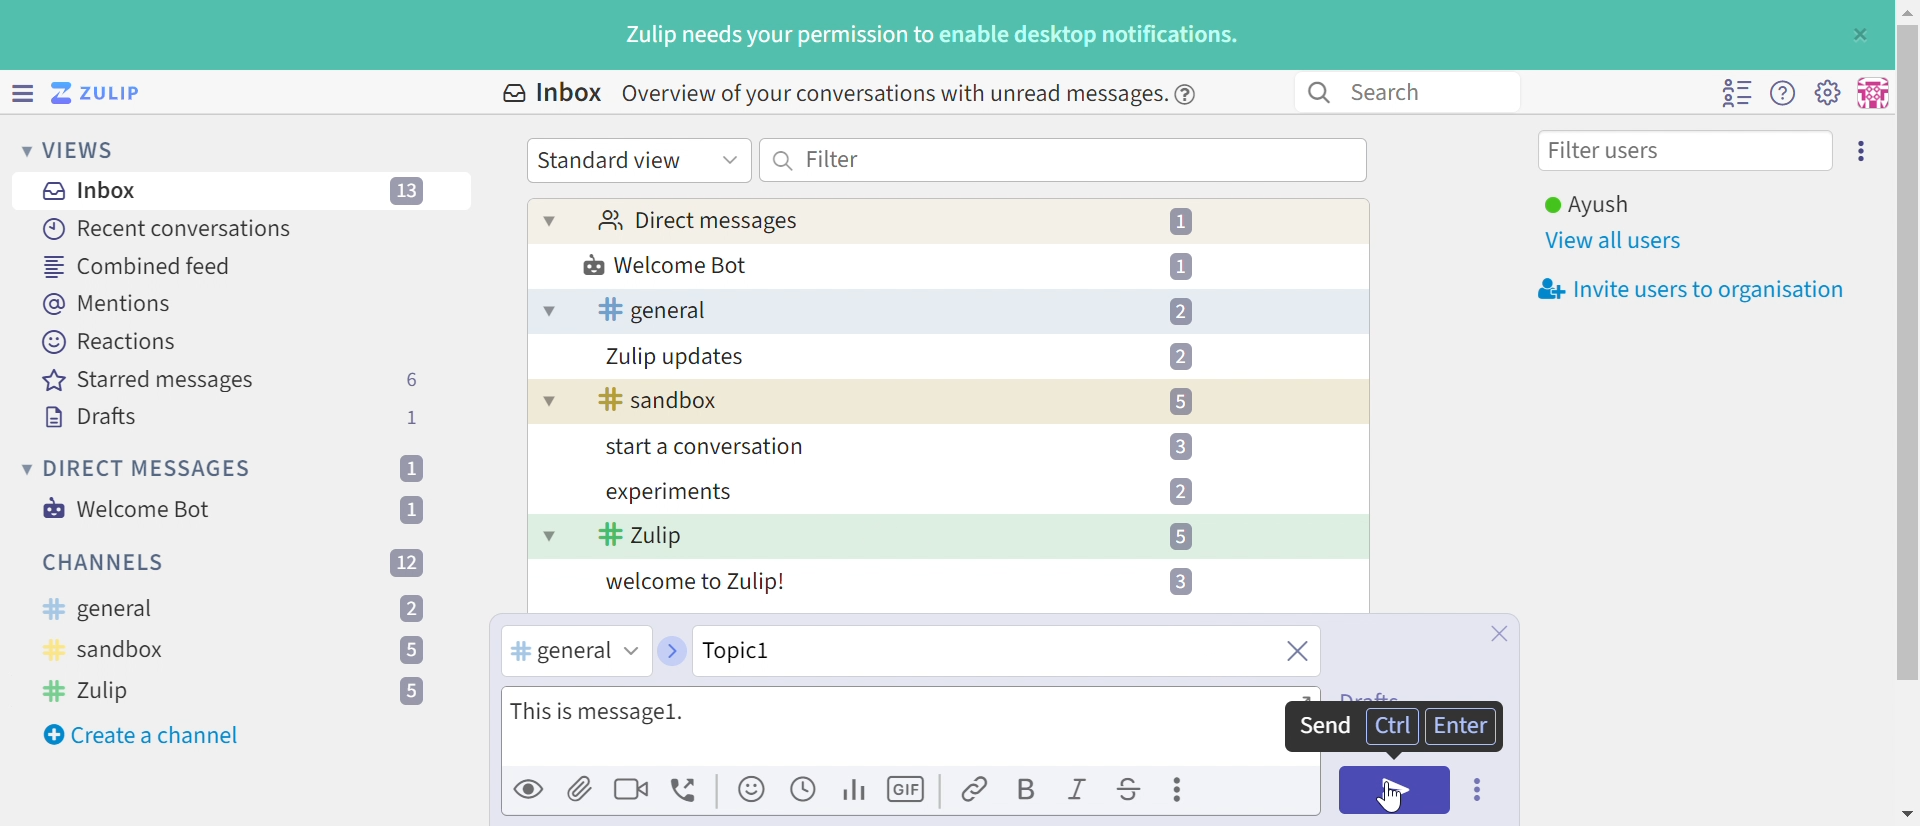 Image resolution: width=1920 pixels, height=826 pixels. I want to click on Bold, so click(1025, 791).